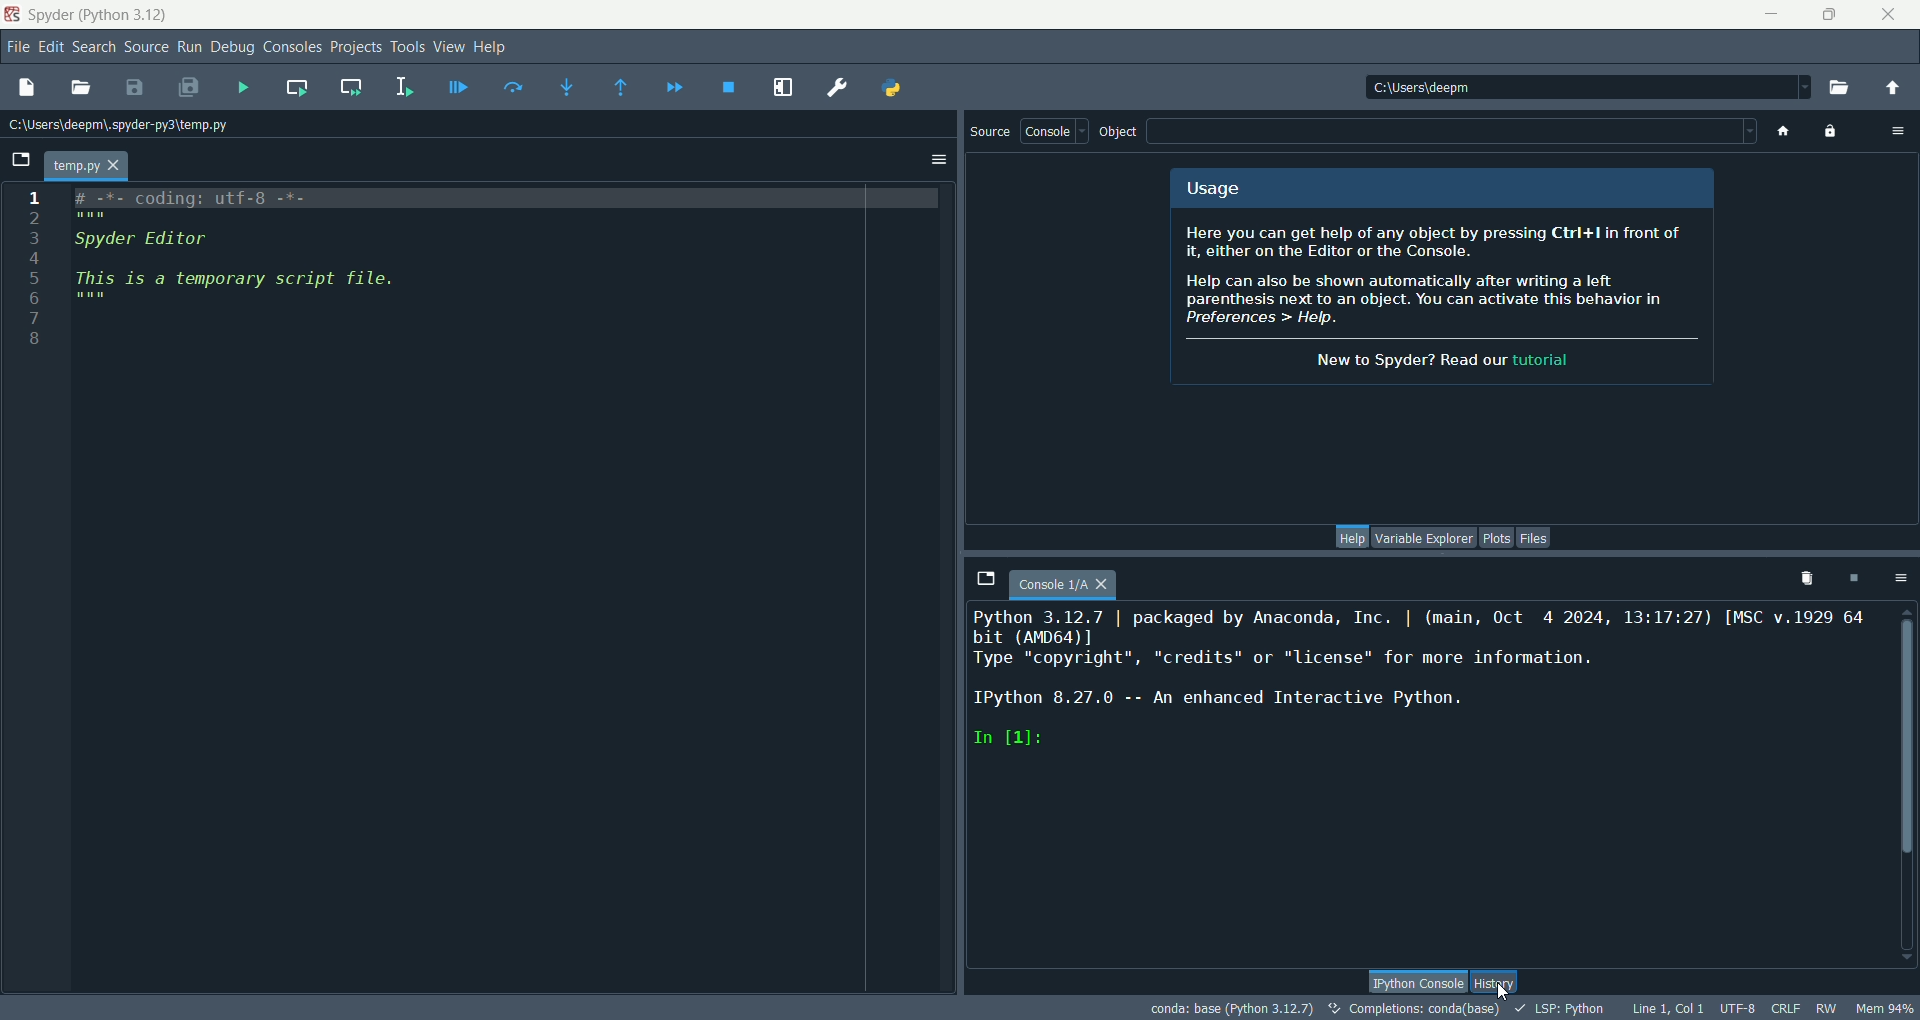 This screenshot has height=1020, width=1920. I want to click on history, so click(1498, 980).